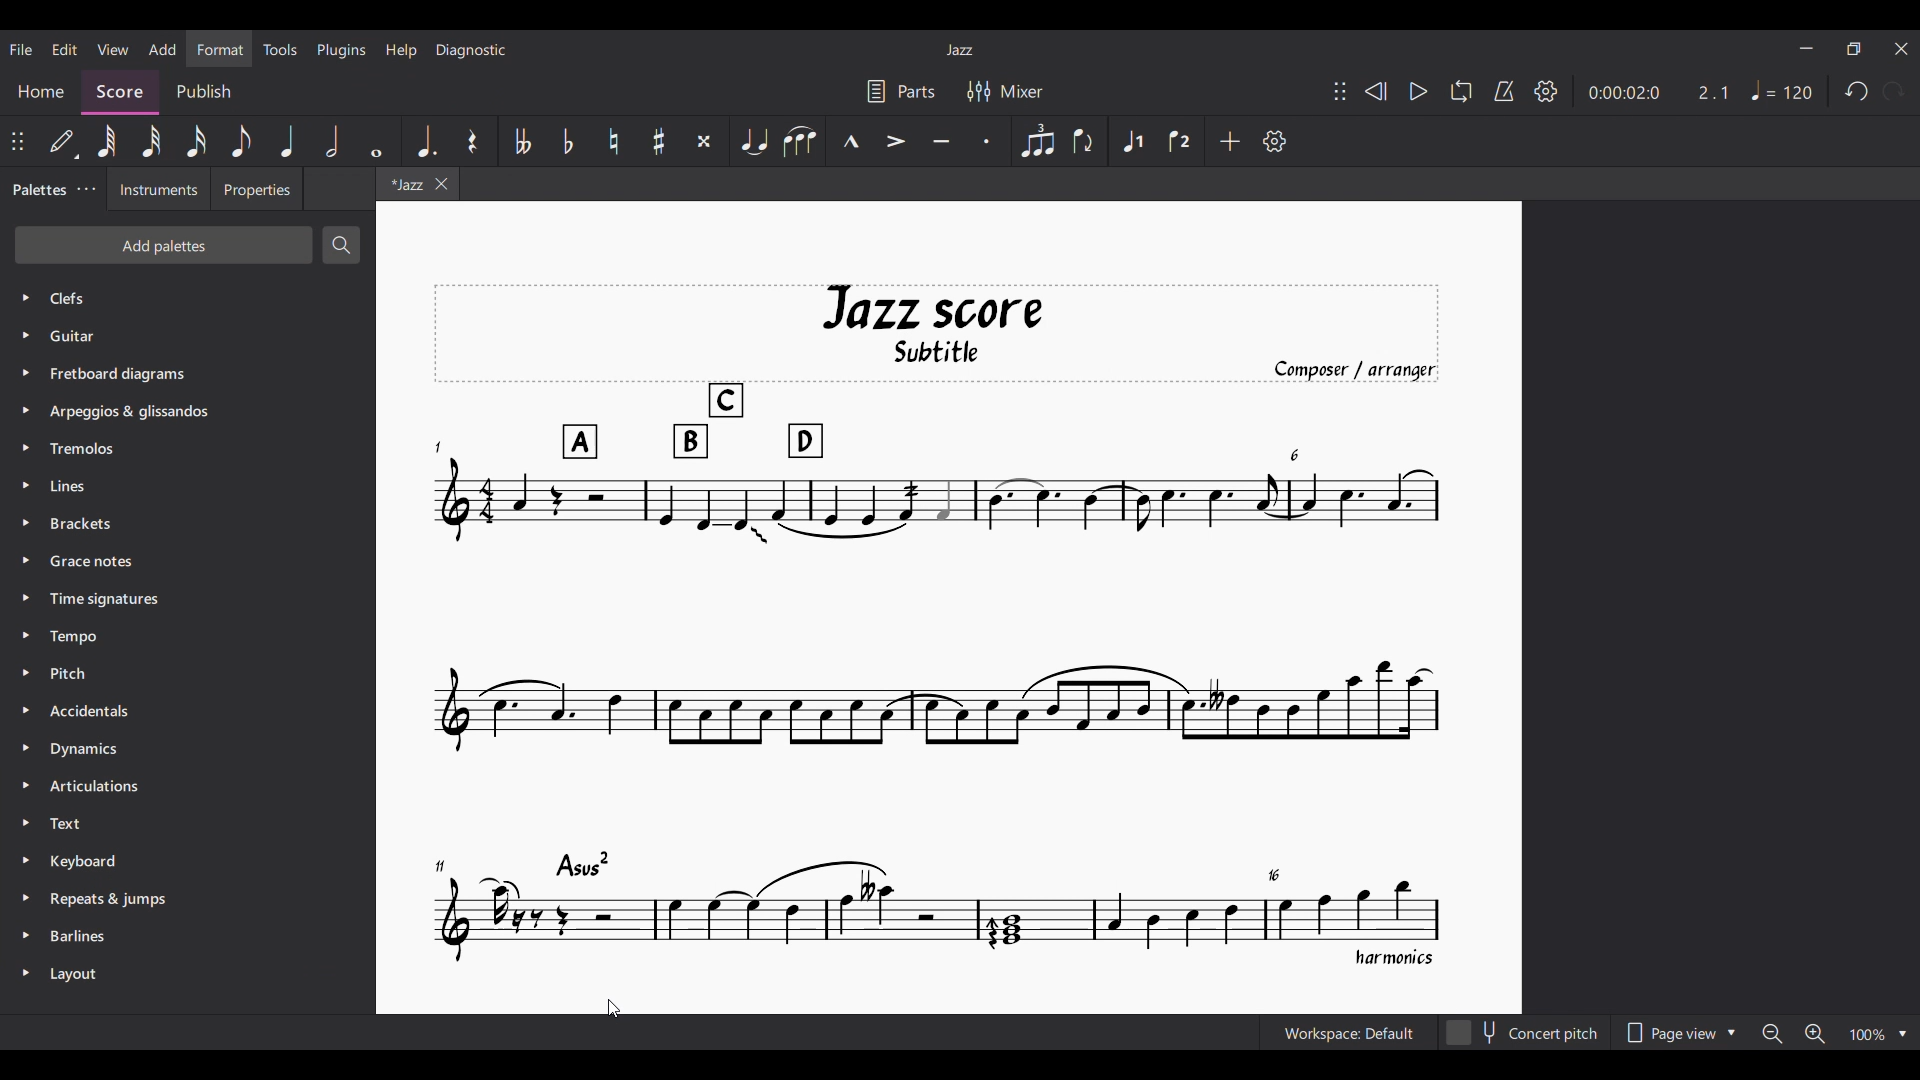  Describe the element at coordinates (1853, 49) in the screenshot. I see `Show in smaller tab` at that location.